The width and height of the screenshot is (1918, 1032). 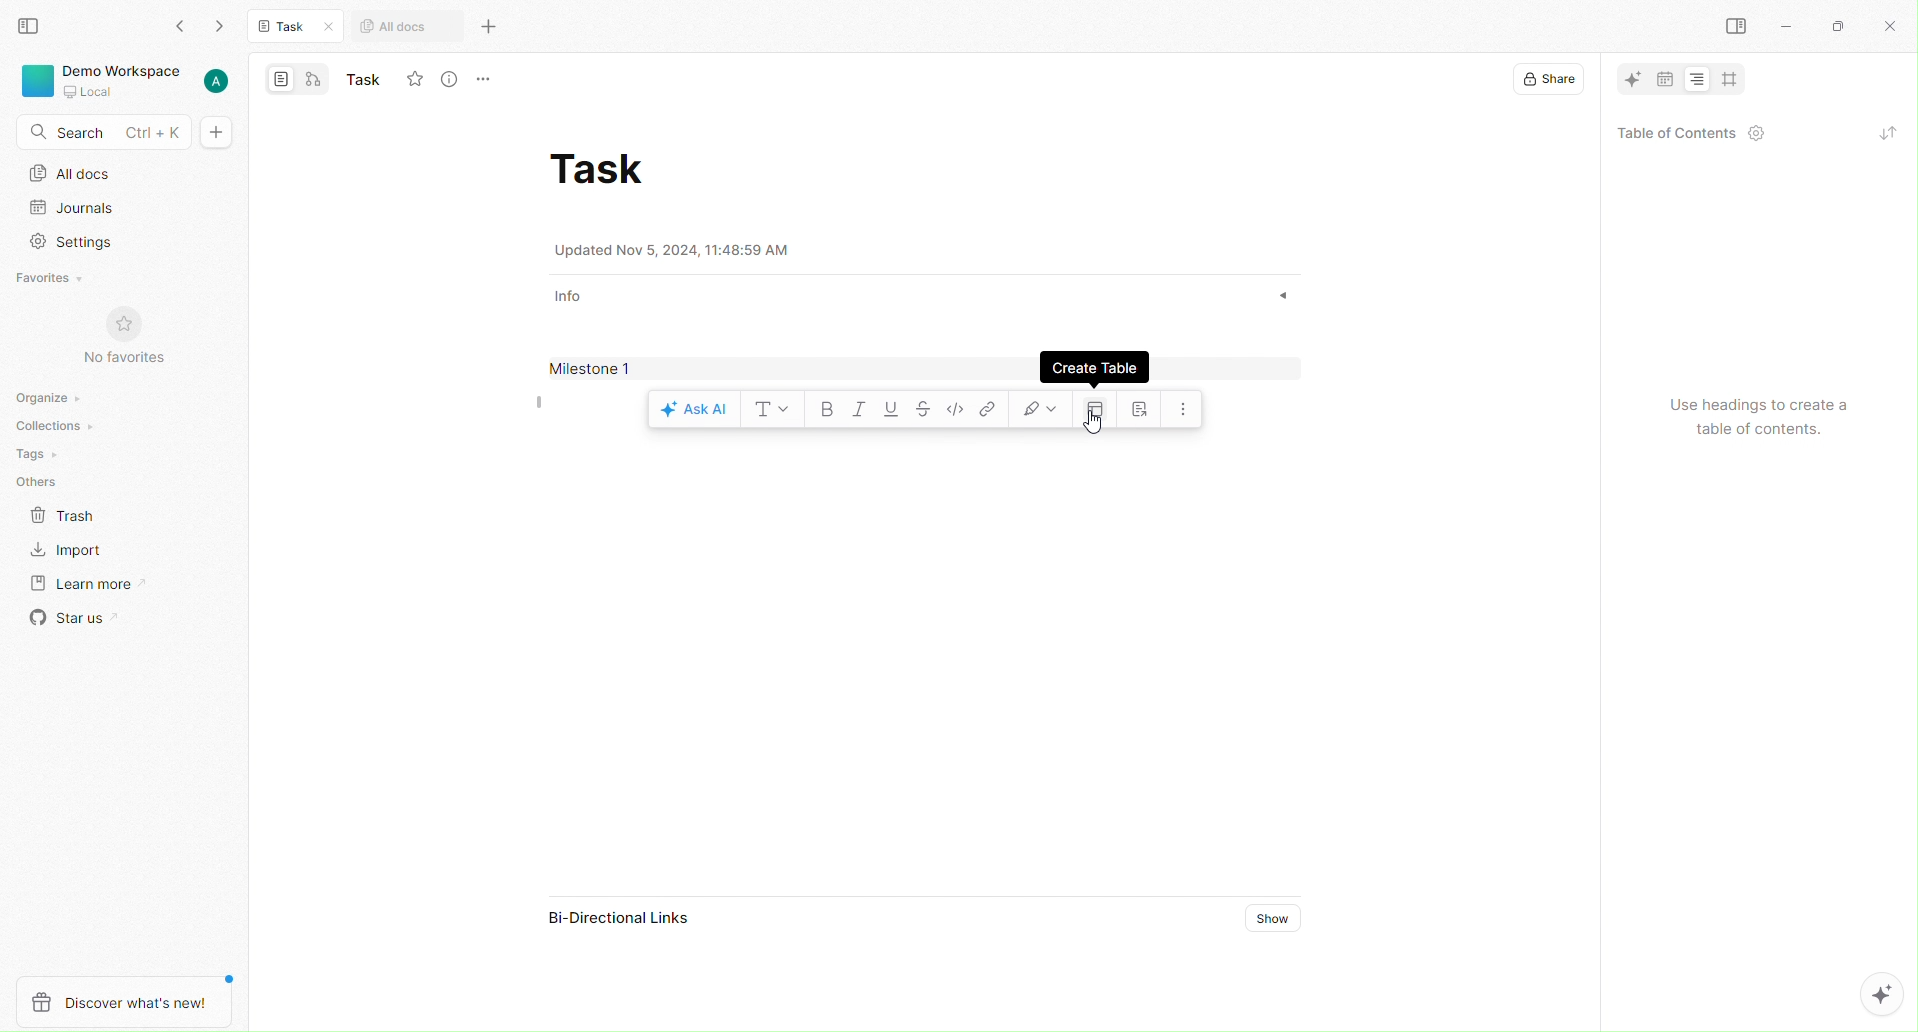 I want to click on No Favorites, so click(x=116, y=339).